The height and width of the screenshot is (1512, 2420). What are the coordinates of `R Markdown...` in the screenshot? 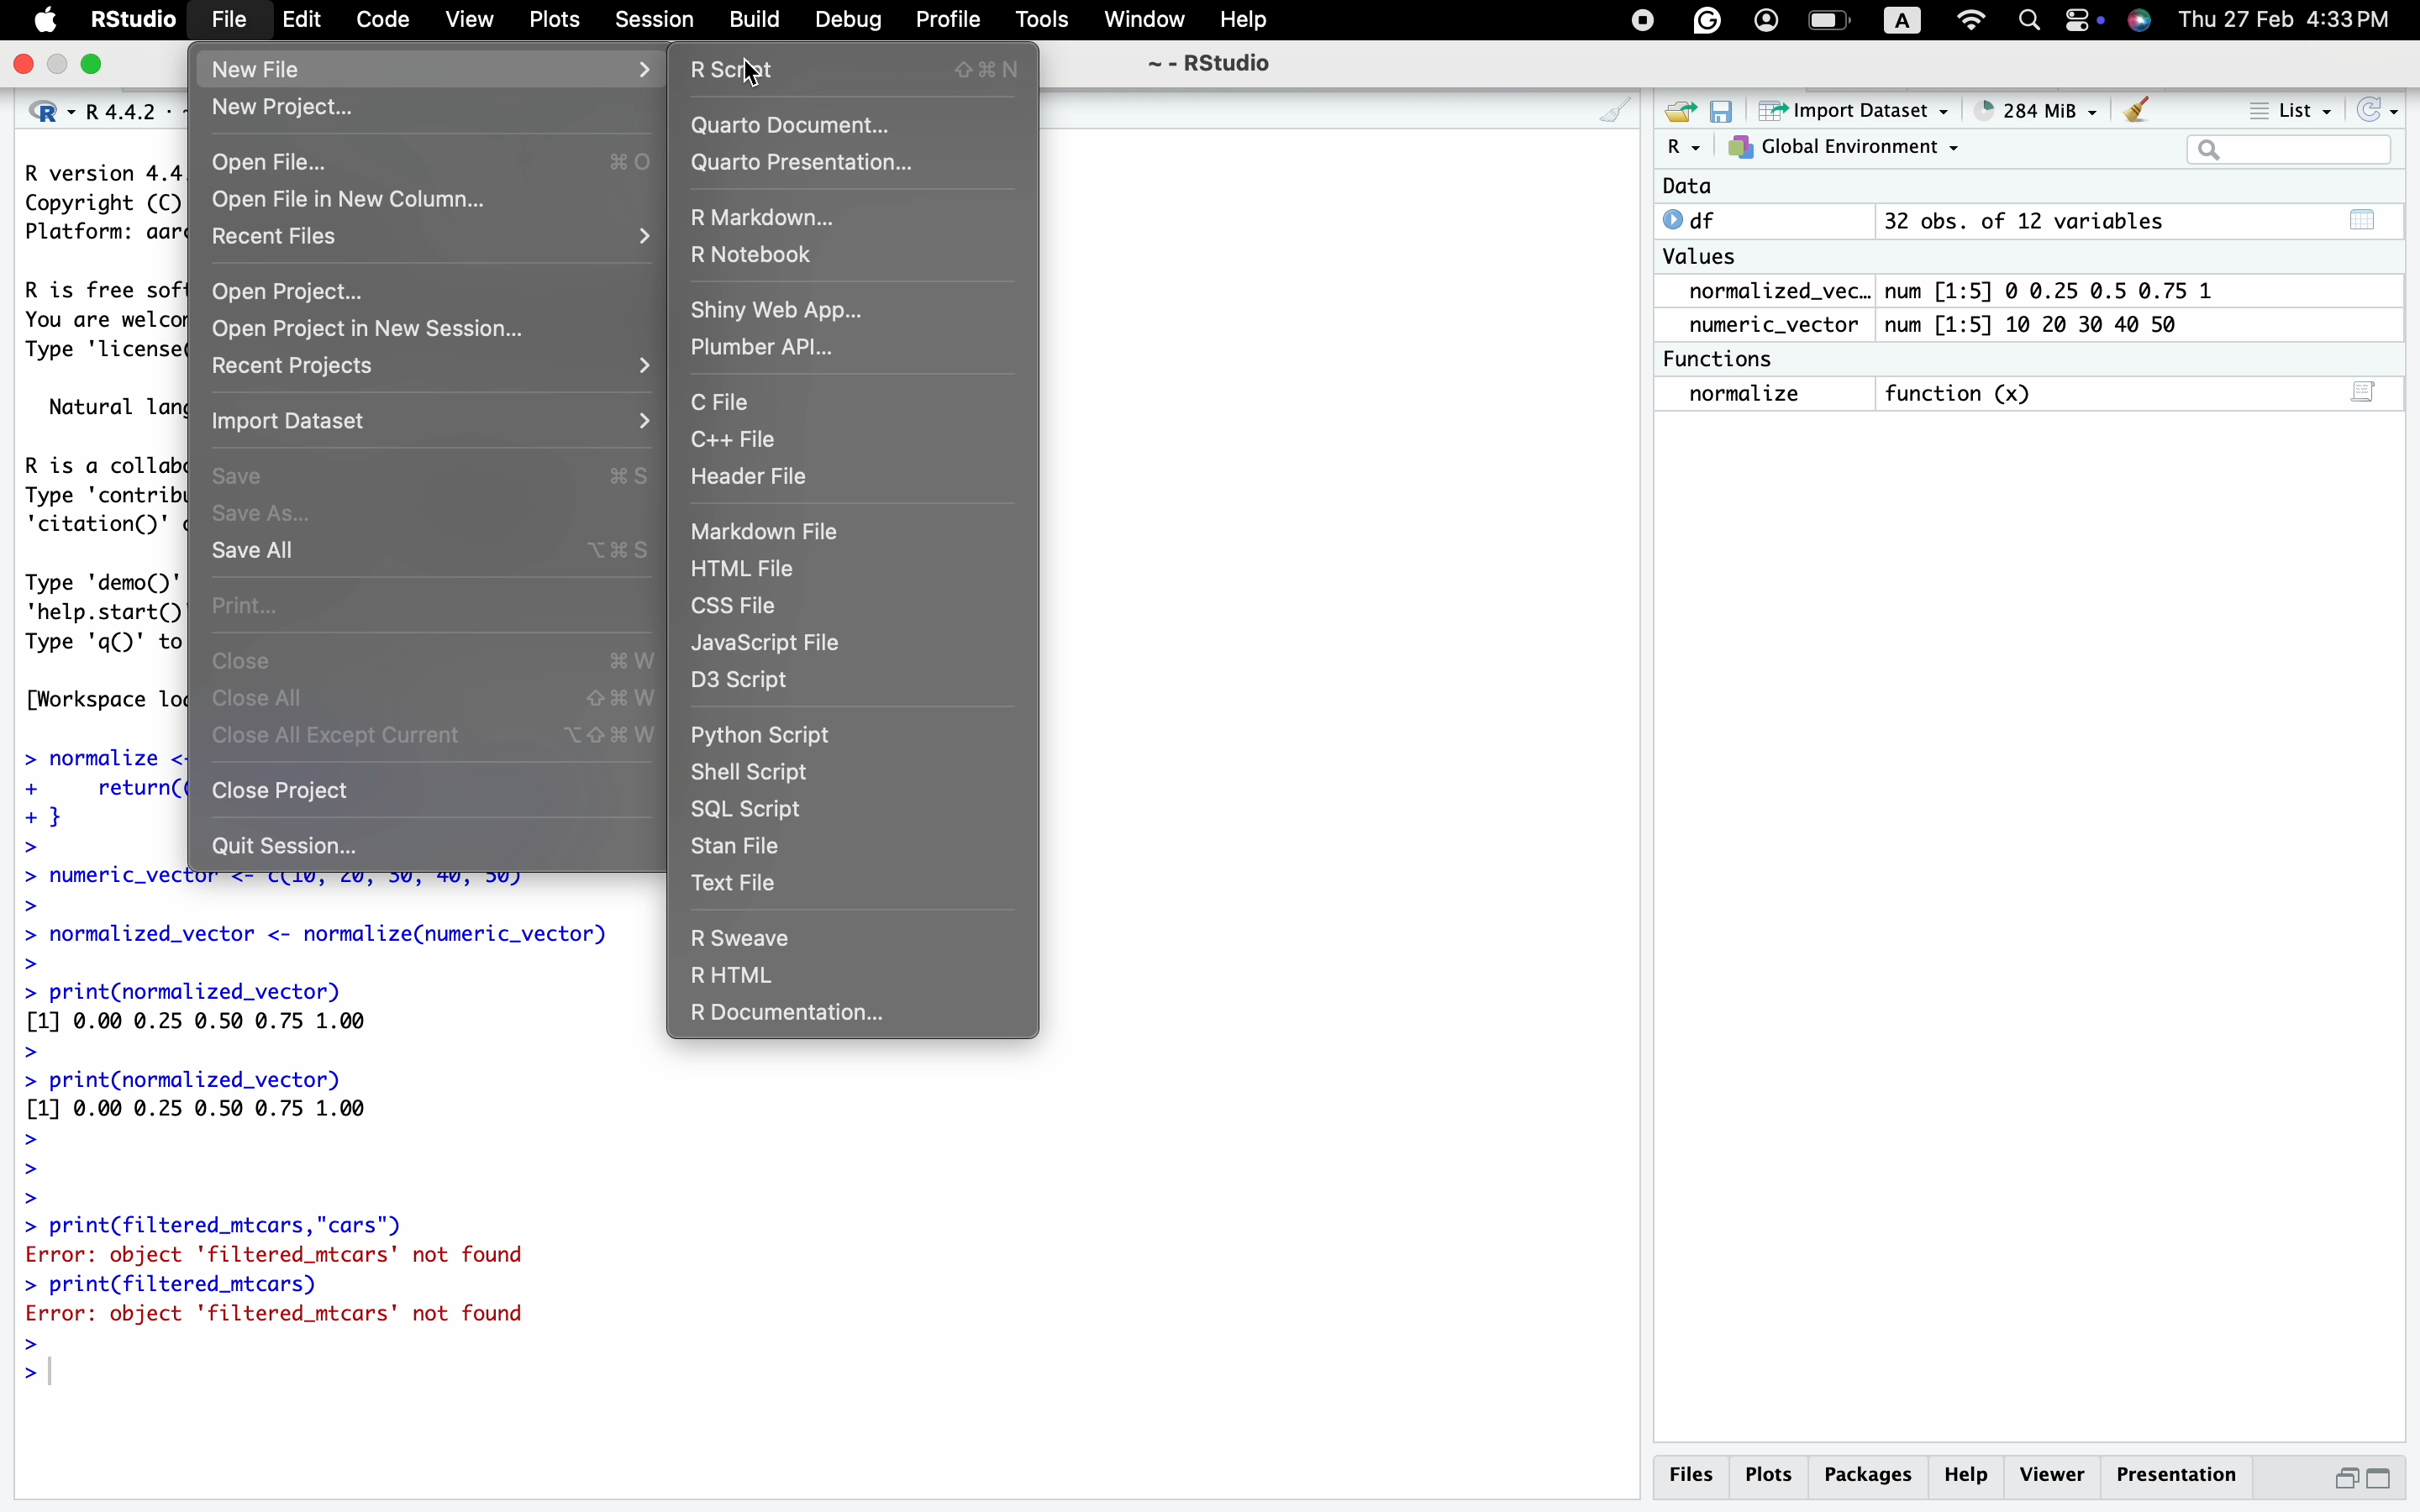 It's located at (773, 218).